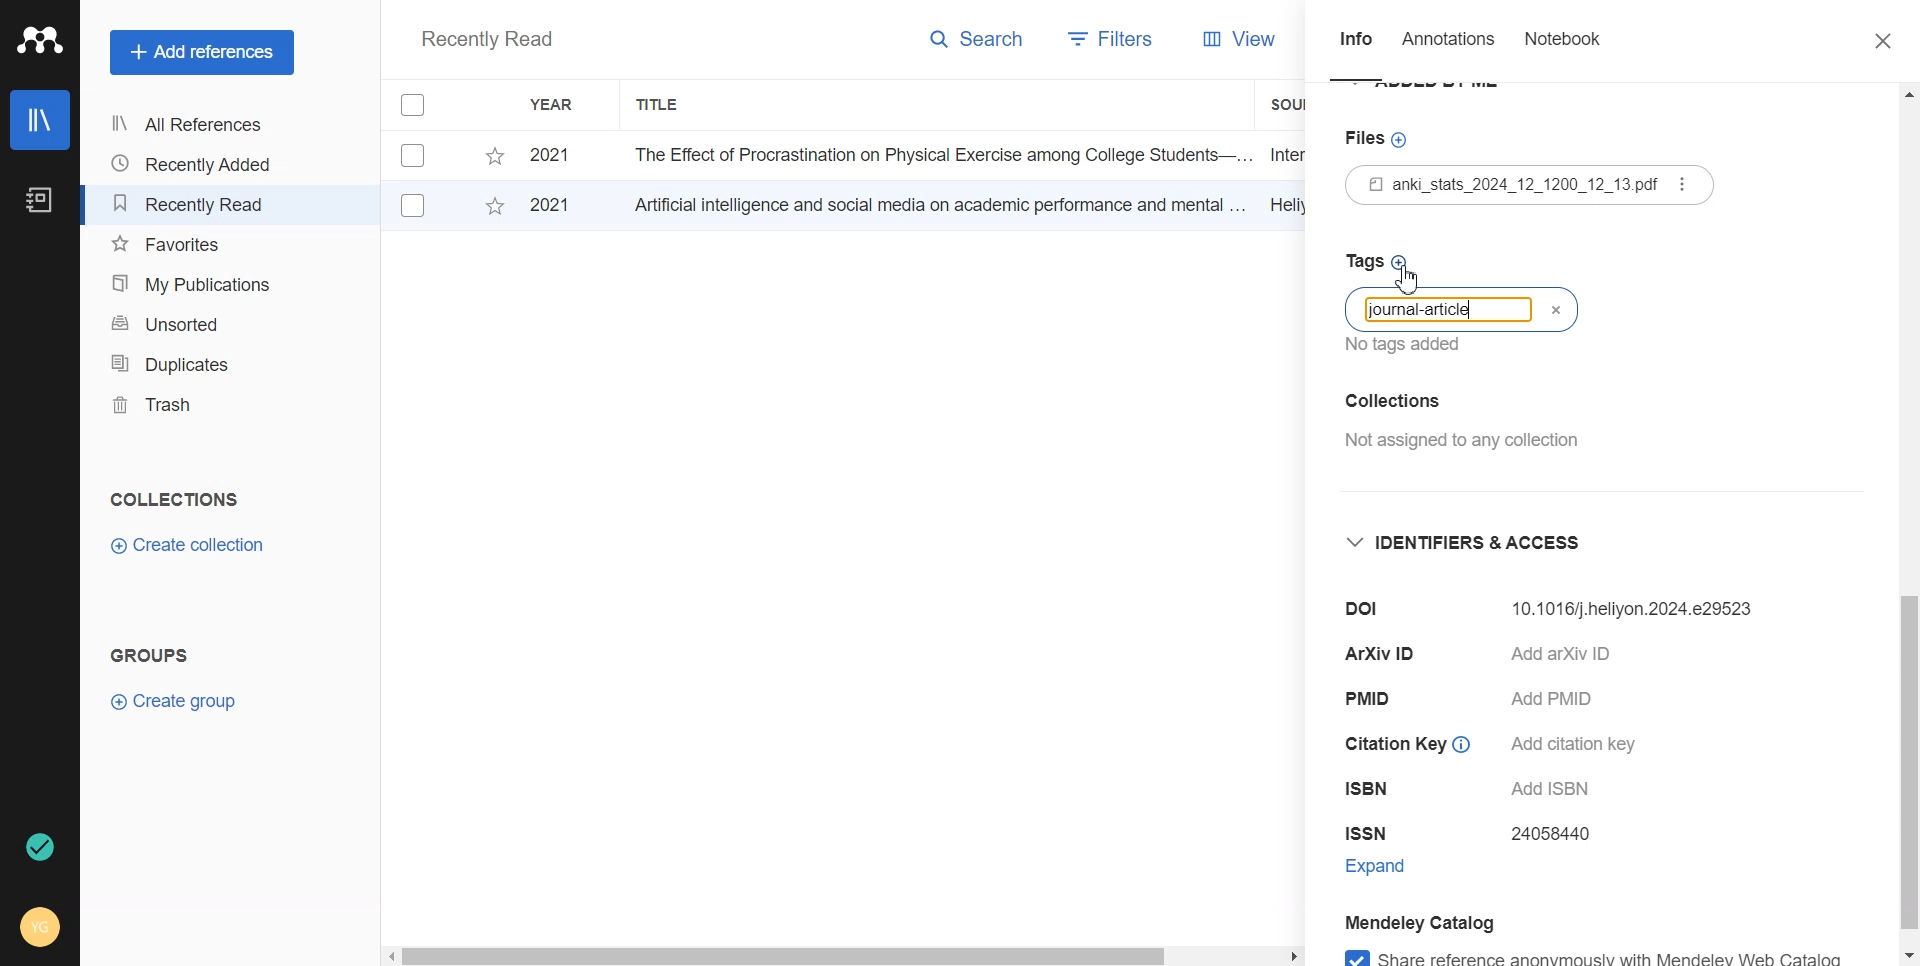 This screenshot has width=1920, height=966. I want to click on Info, so click(1356, 45).